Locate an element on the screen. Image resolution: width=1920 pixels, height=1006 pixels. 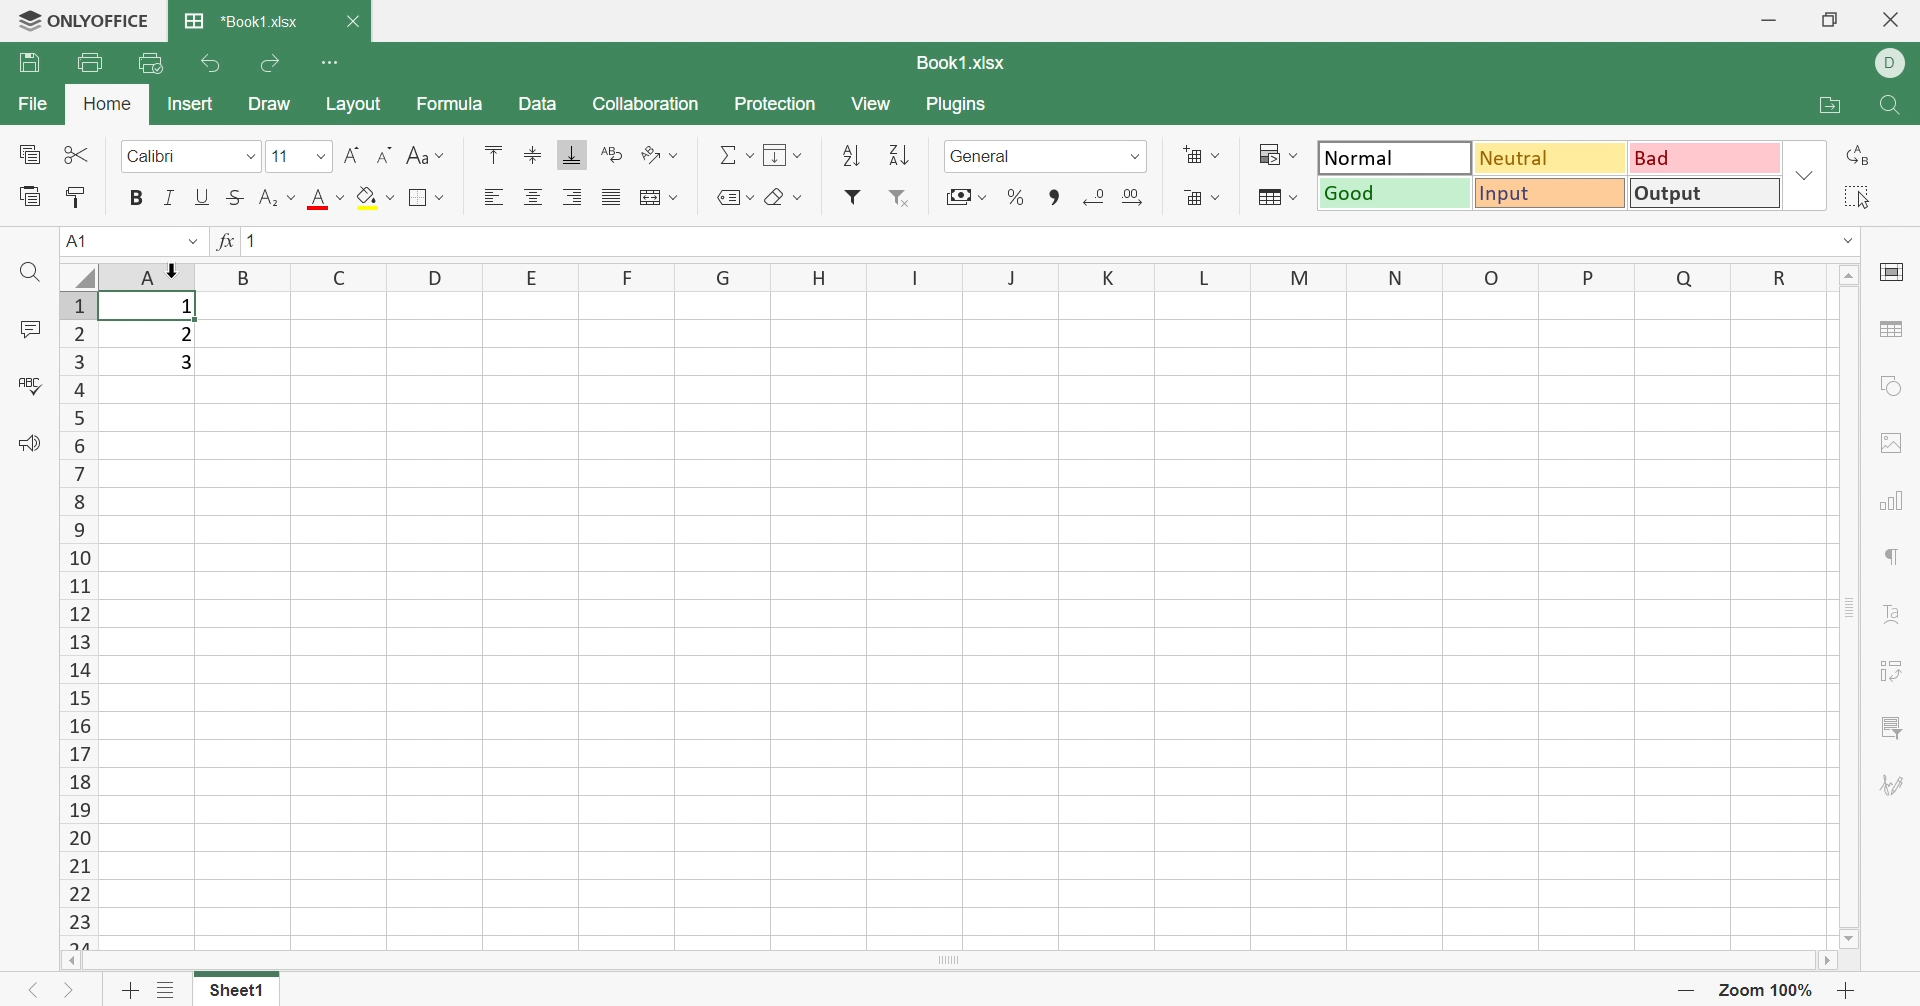
Shape settings is located at coordinates (1891, 387).